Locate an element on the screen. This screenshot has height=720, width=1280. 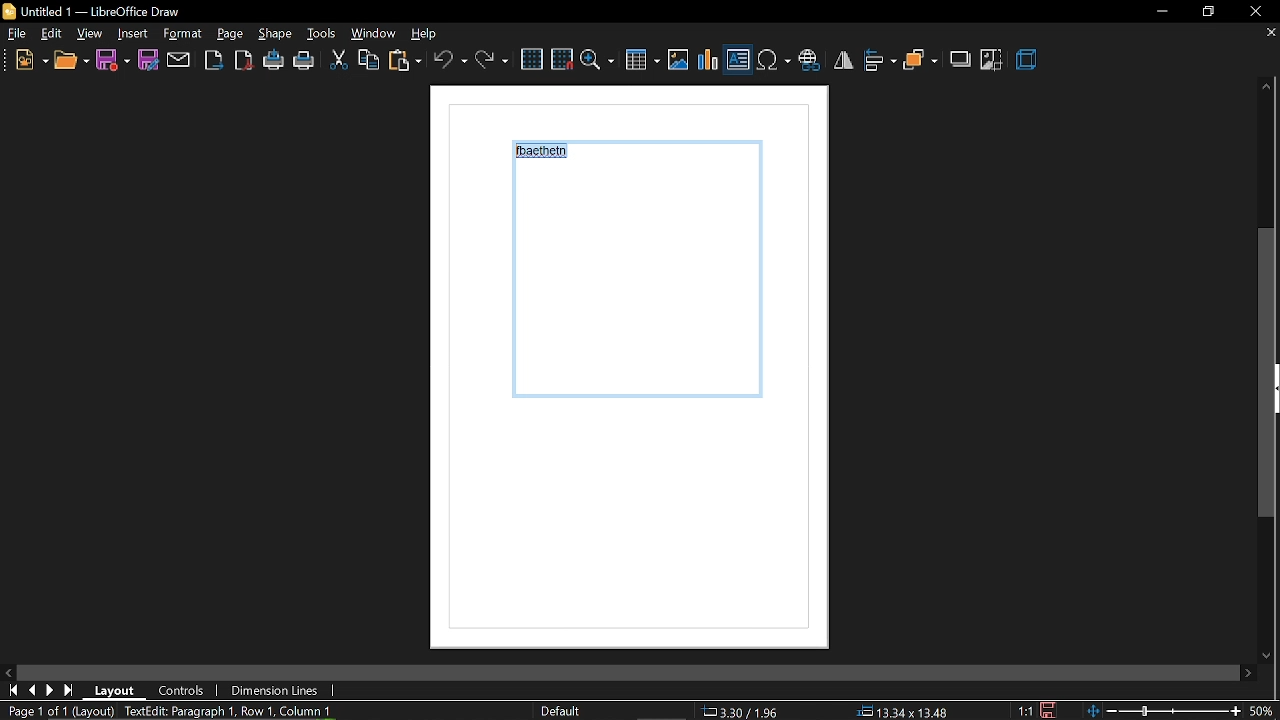
go to first page is located at coordinates (10, 690).